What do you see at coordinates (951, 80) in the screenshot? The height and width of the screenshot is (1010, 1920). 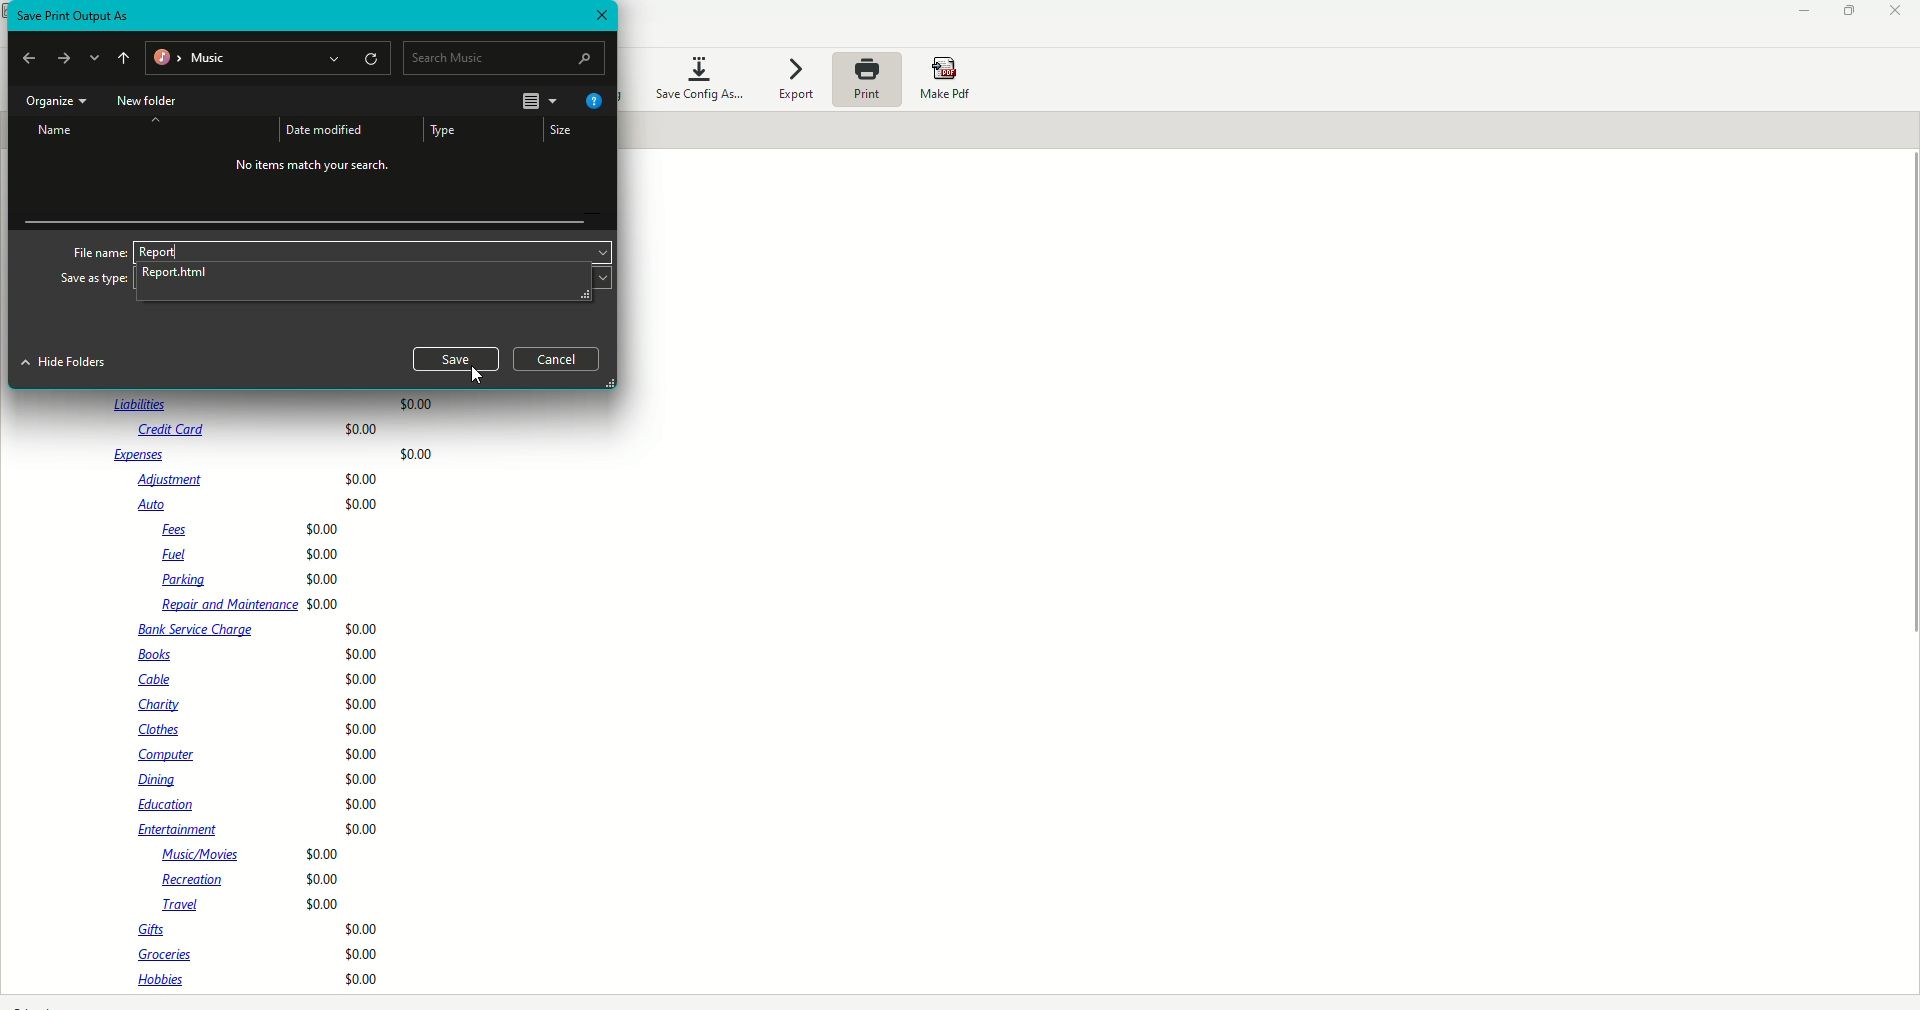 I see `Make PDF` at bounding box center [951, 80].